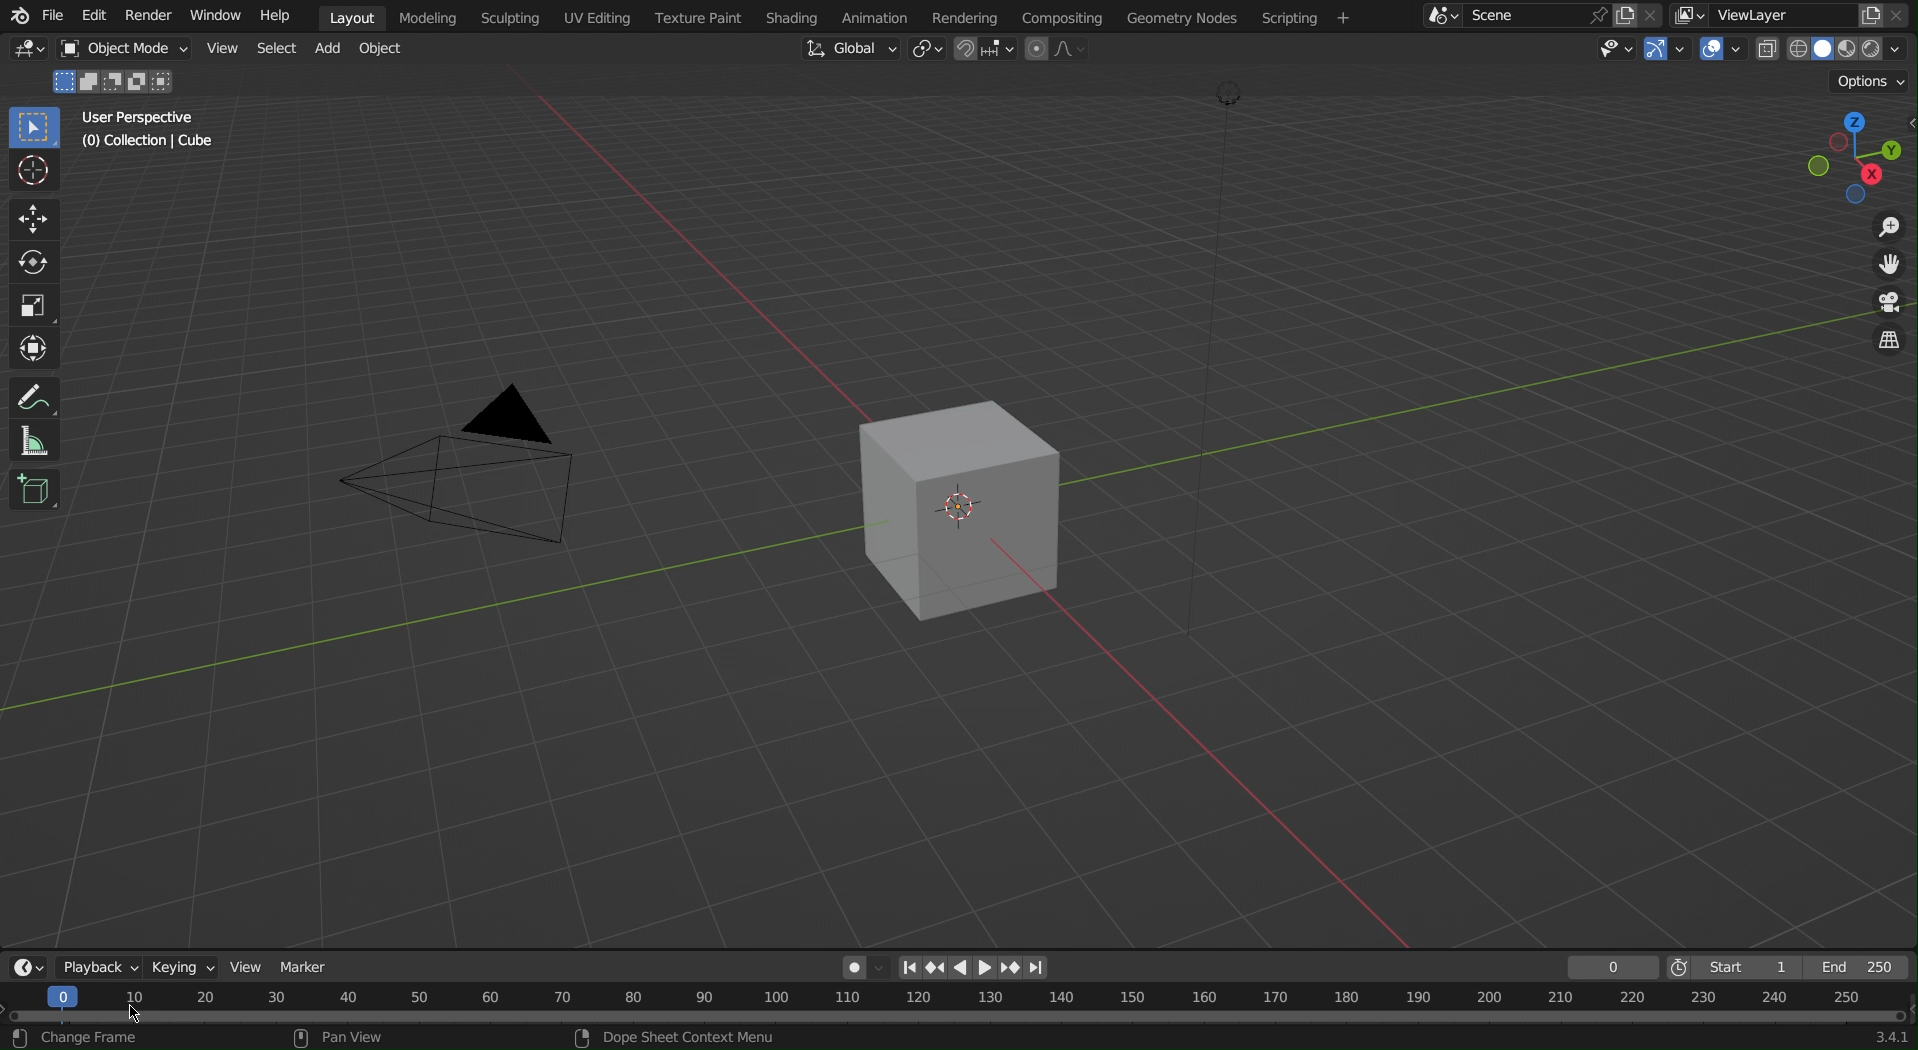 This screenshot has height=1050, width=1918. I want to click on Close, so click(1652, 16).